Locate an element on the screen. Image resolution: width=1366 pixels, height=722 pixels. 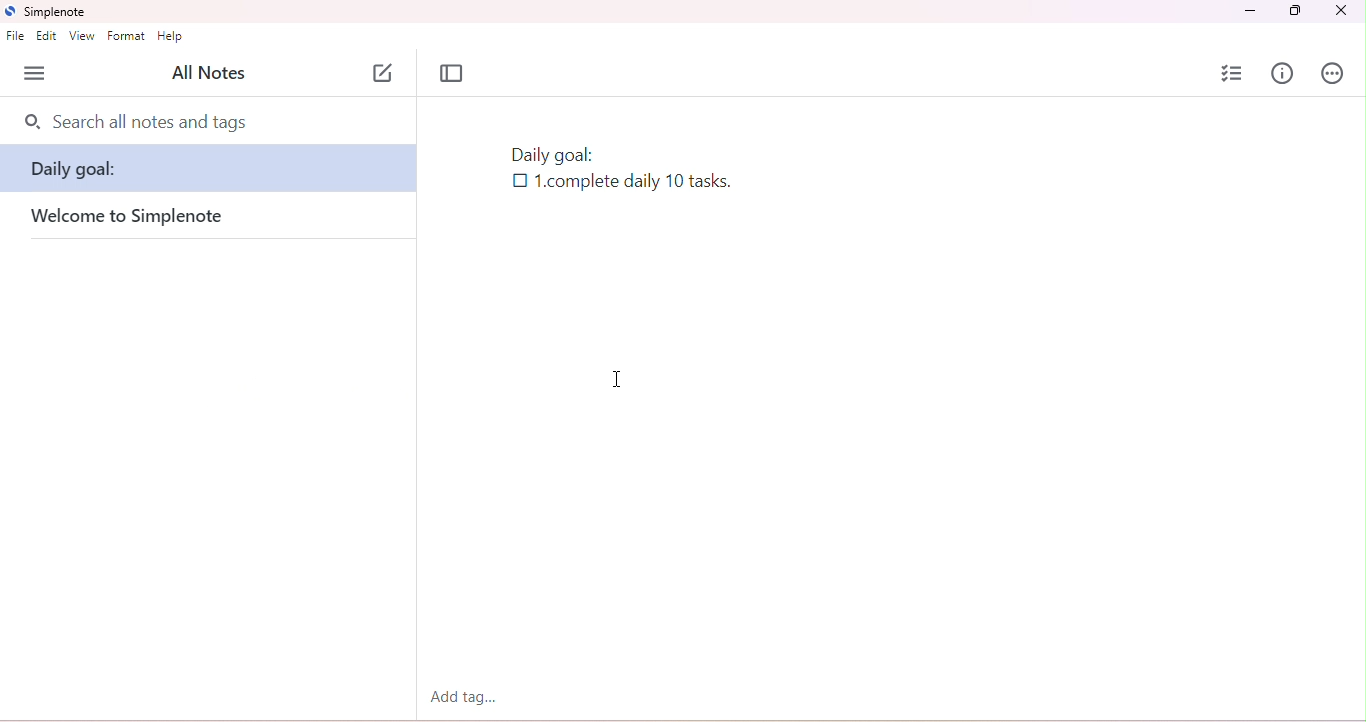
insert checklist is located at coordinates (1234, 72).